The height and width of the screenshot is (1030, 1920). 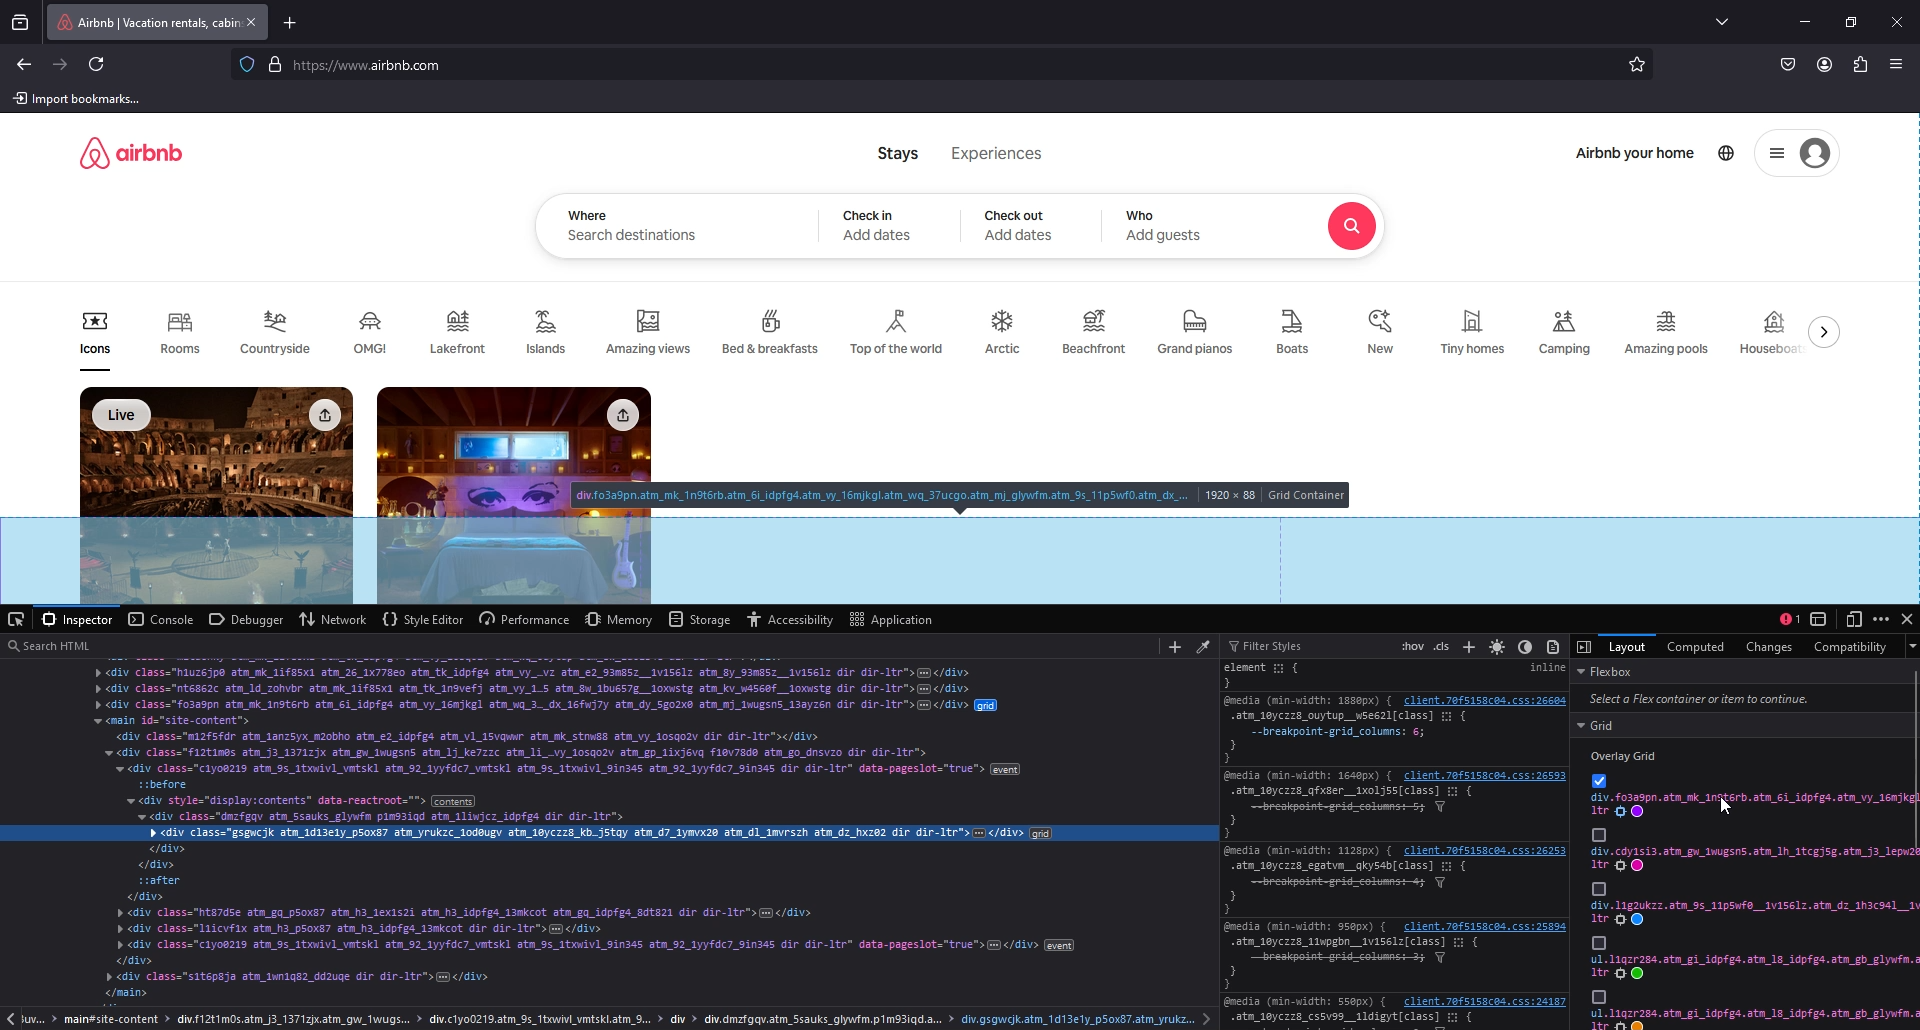 I want to click on , so click(x=1598, y=997).